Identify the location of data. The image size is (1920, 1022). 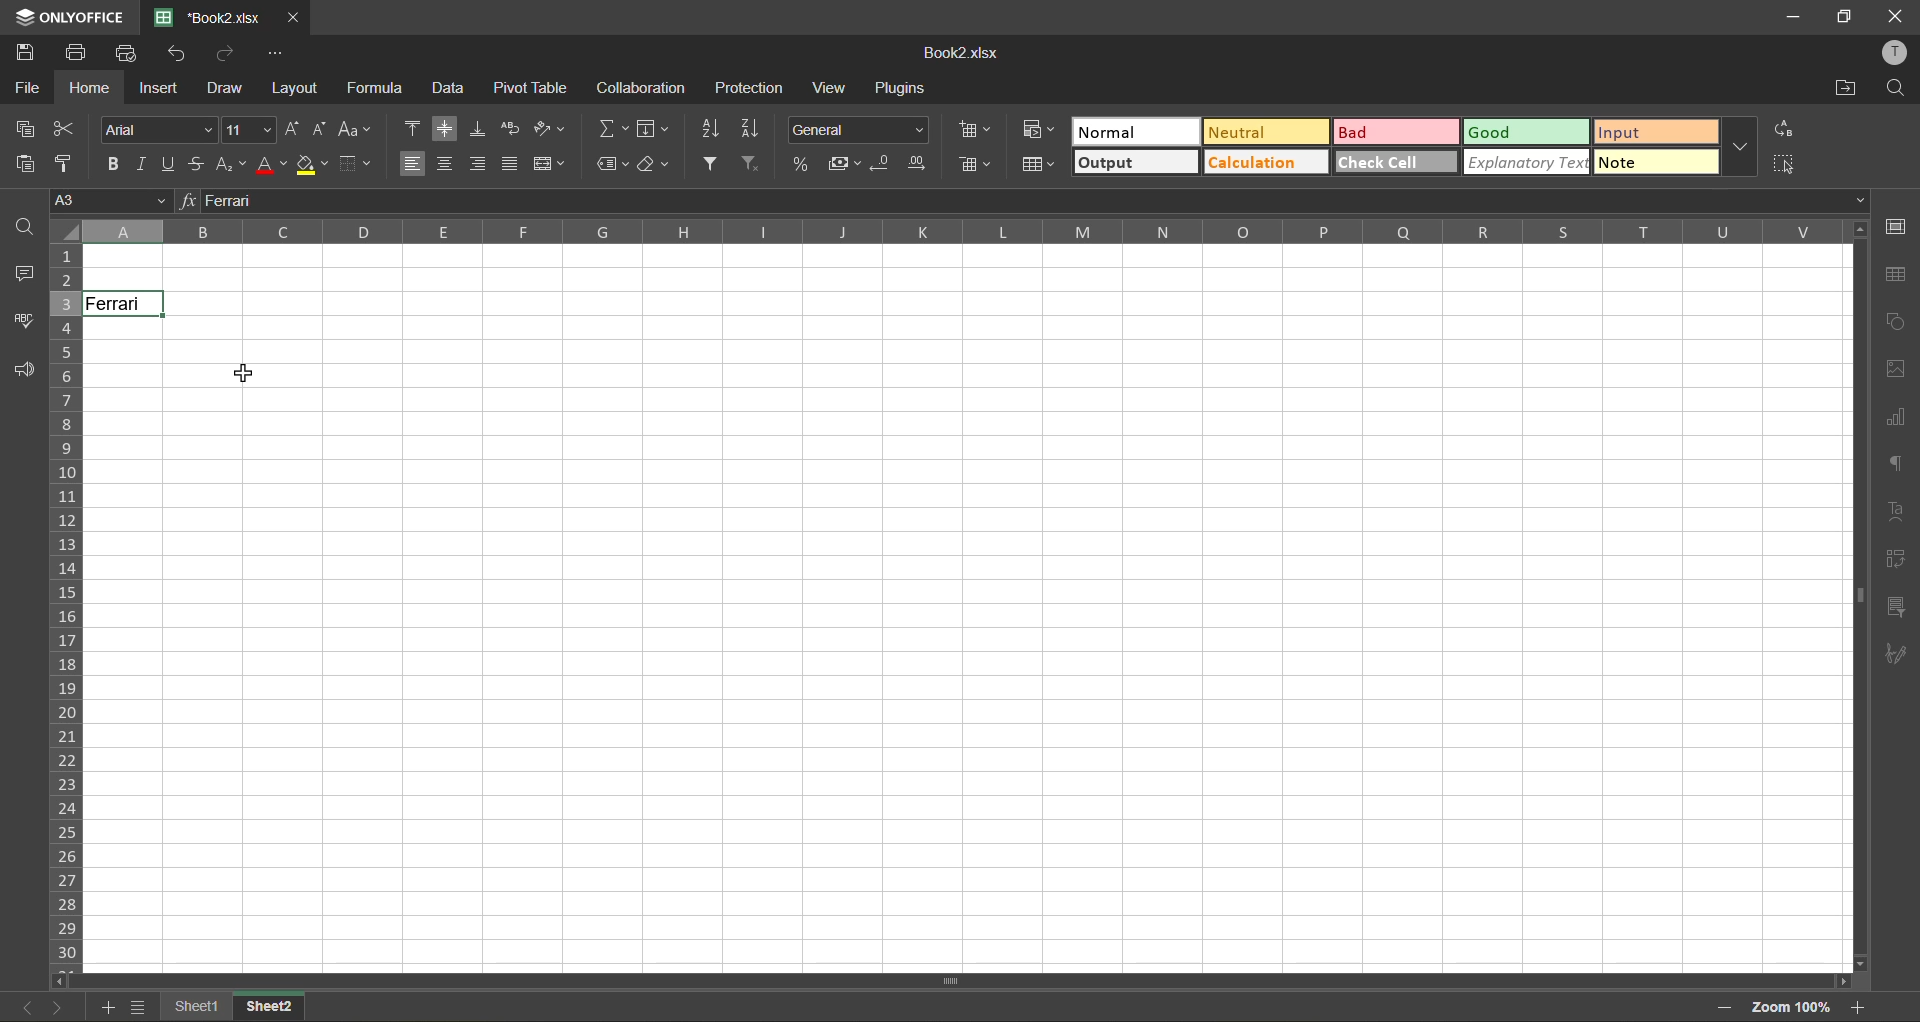
(452, 88).